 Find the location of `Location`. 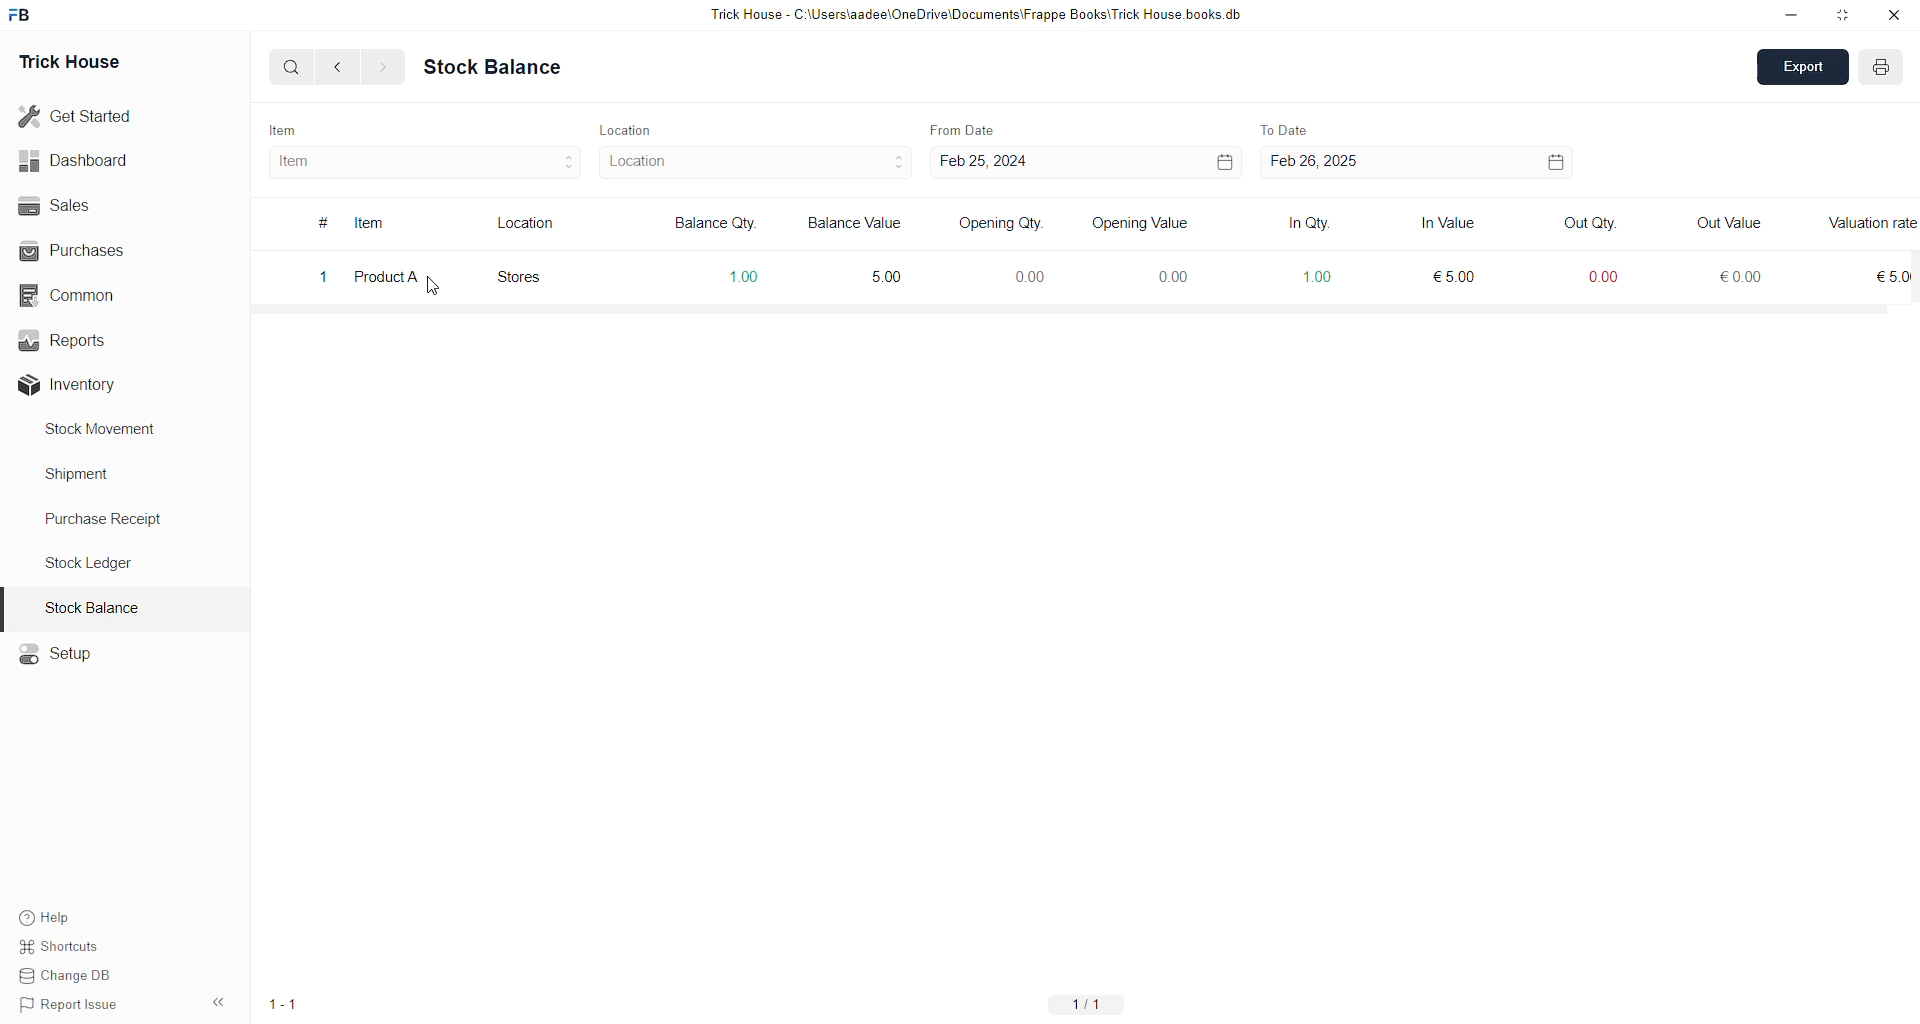

Location is located at coordinates (624, 132).